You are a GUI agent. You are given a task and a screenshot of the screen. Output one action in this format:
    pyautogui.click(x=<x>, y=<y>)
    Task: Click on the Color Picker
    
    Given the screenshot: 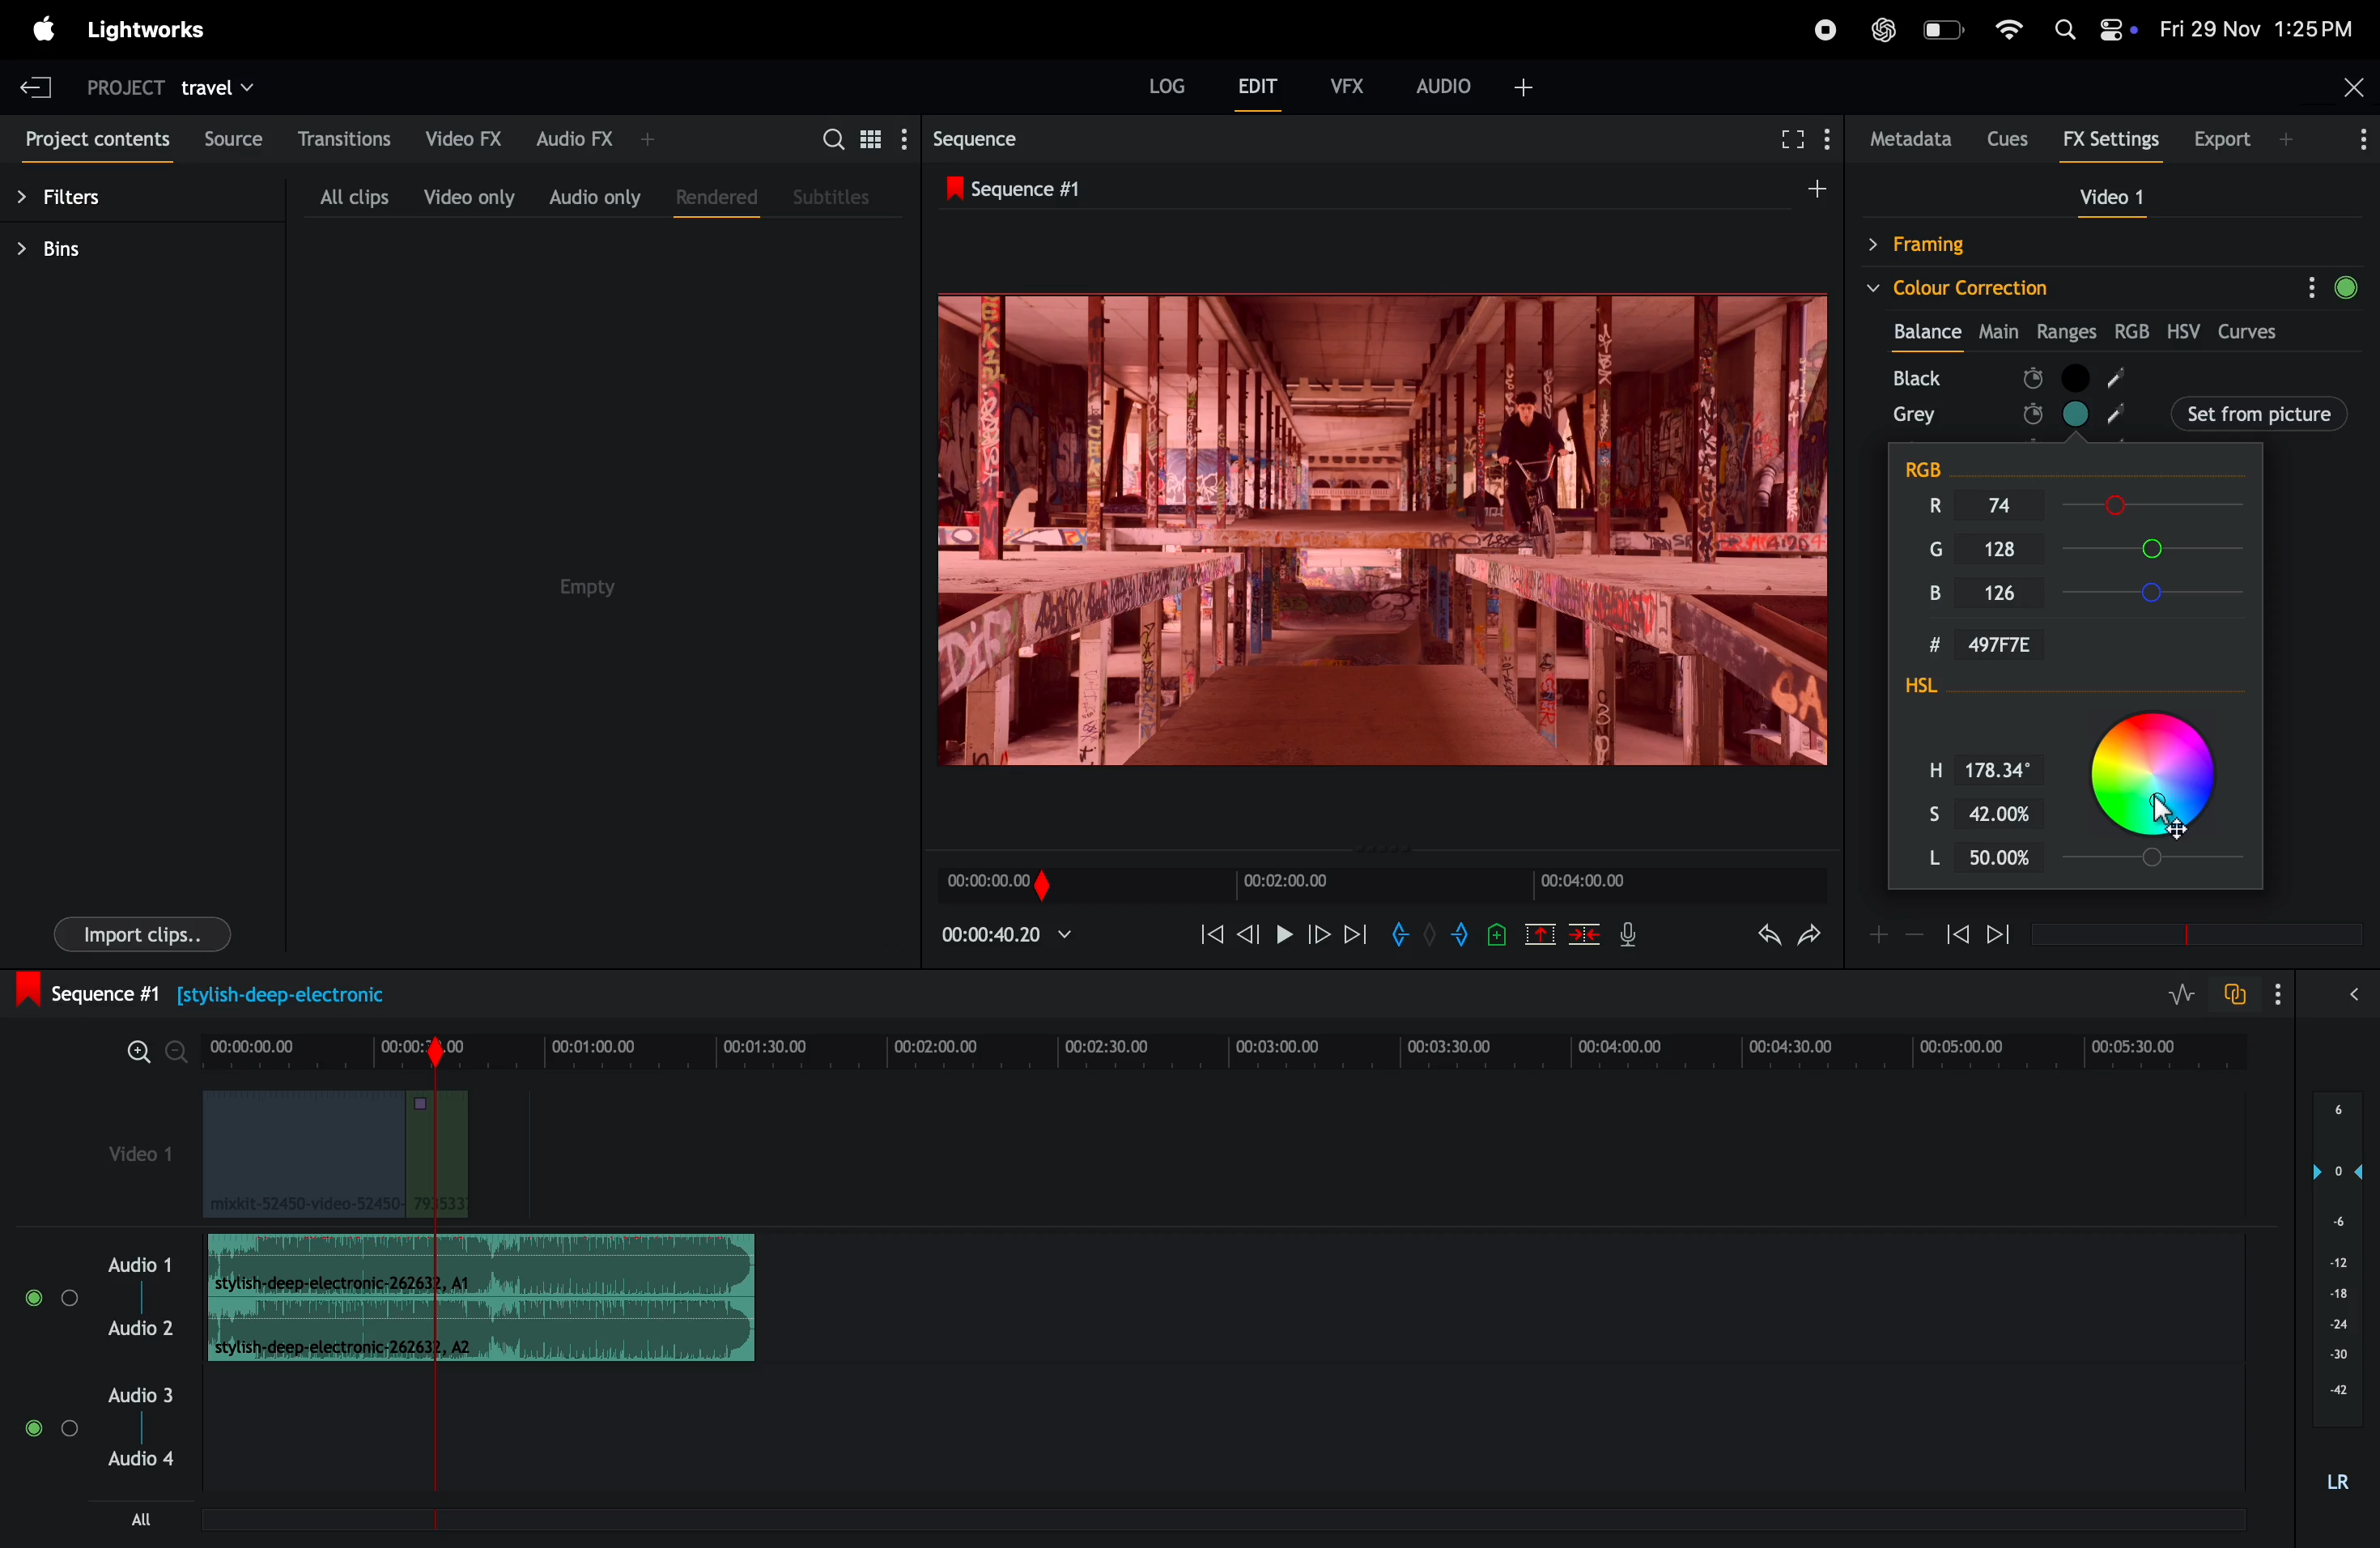 What is the action you would take?
    pyautogui.click(x=2156, y=779)
    